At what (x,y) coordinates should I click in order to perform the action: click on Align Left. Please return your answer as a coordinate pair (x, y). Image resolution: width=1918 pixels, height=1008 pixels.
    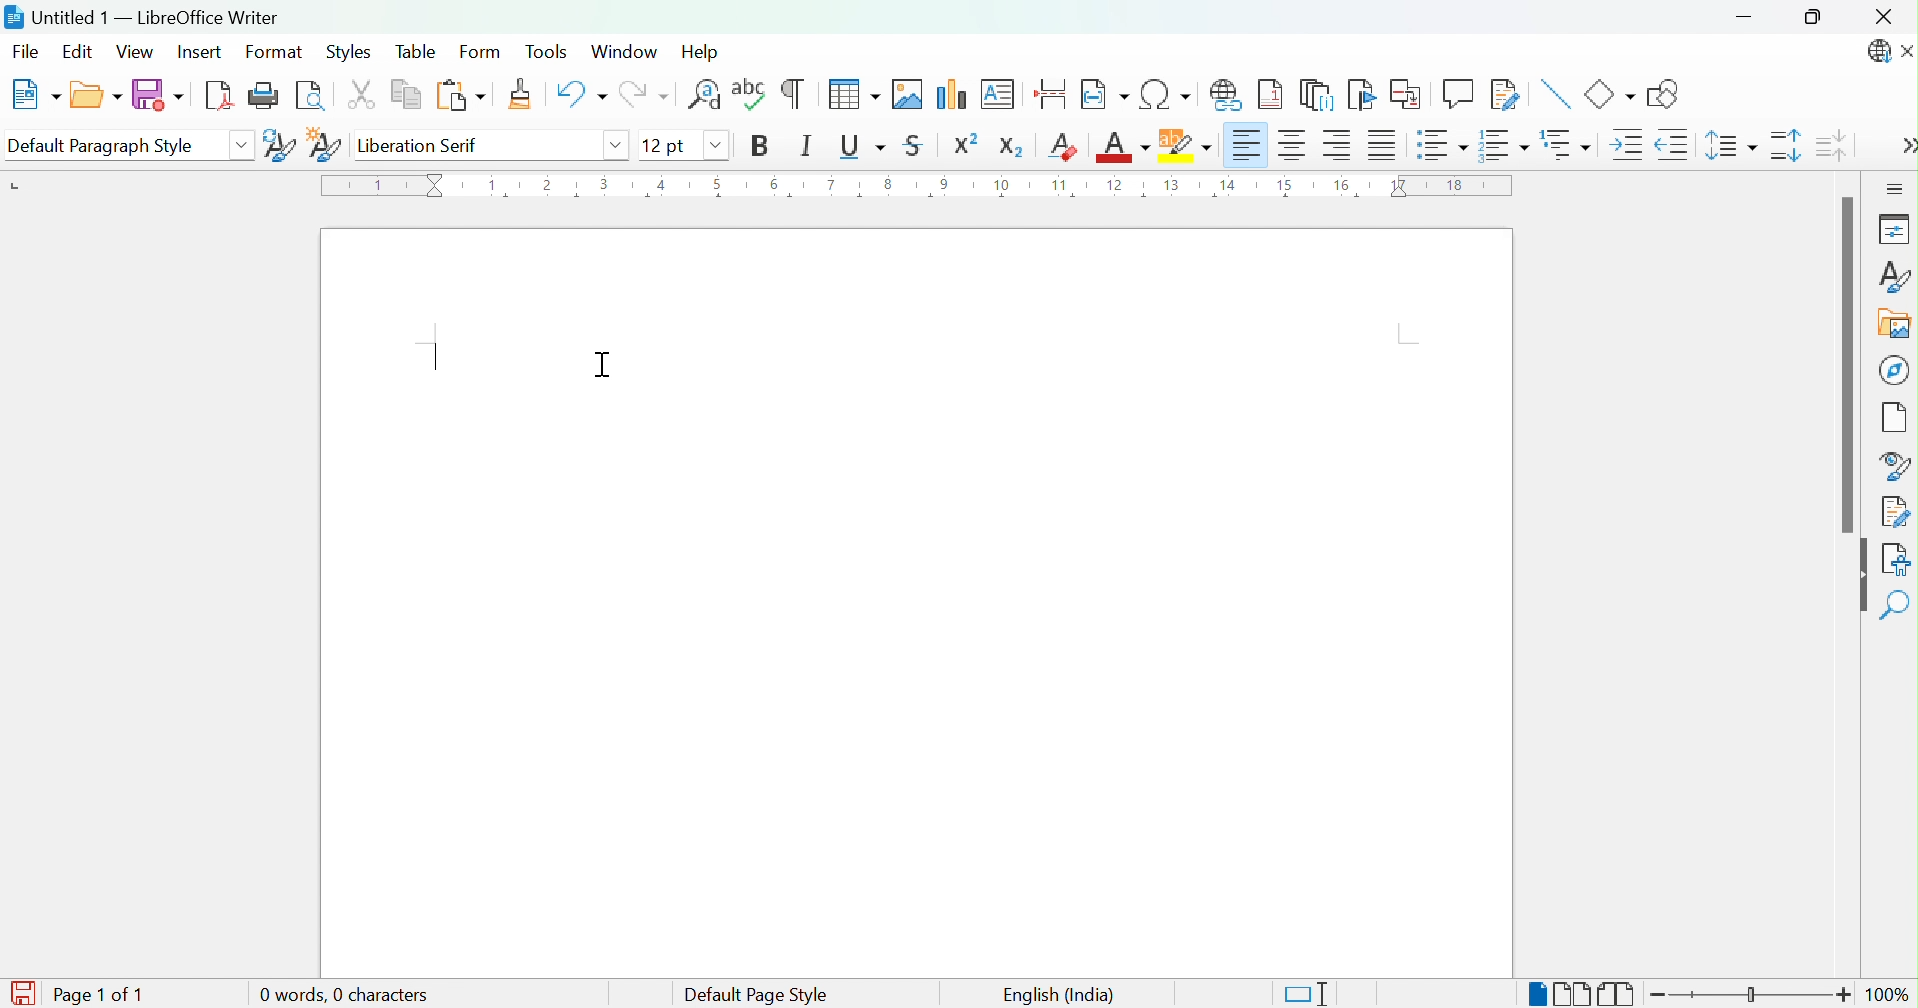
    Looking at the image, I should click on (1246, 145).